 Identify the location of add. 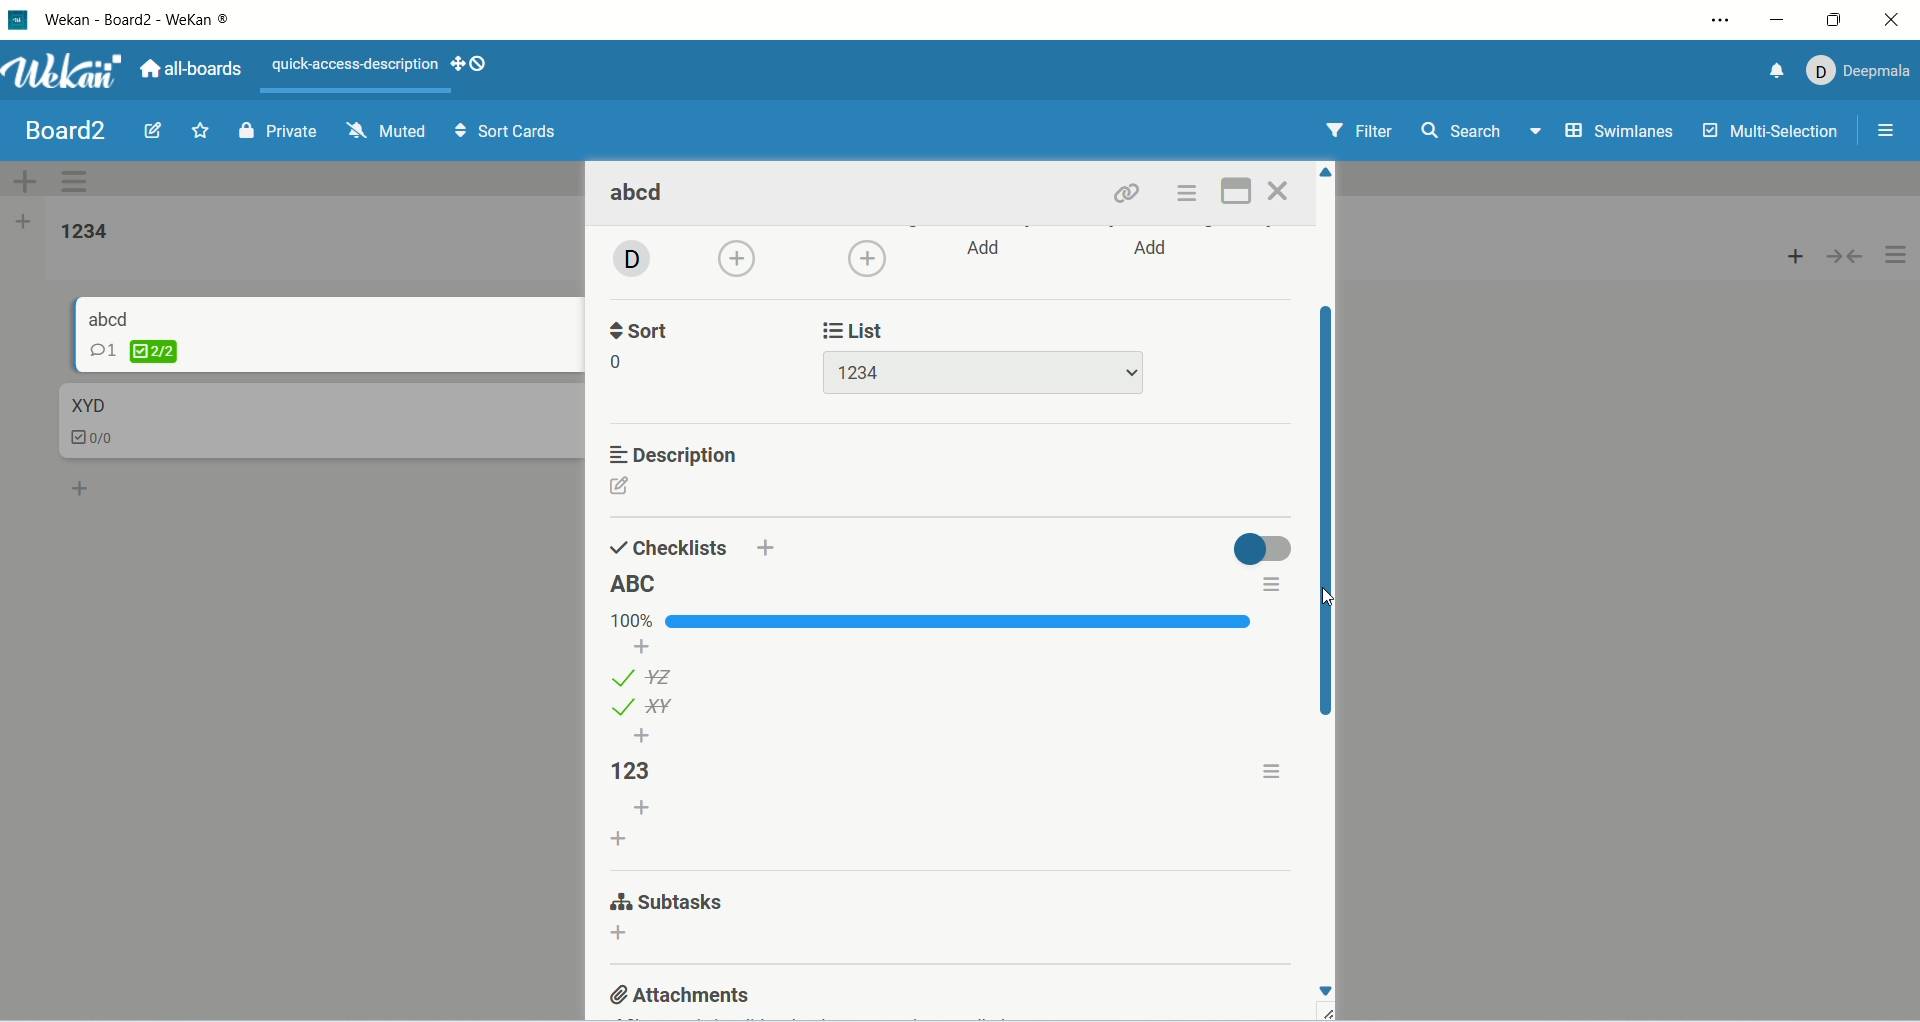
(987, 248).